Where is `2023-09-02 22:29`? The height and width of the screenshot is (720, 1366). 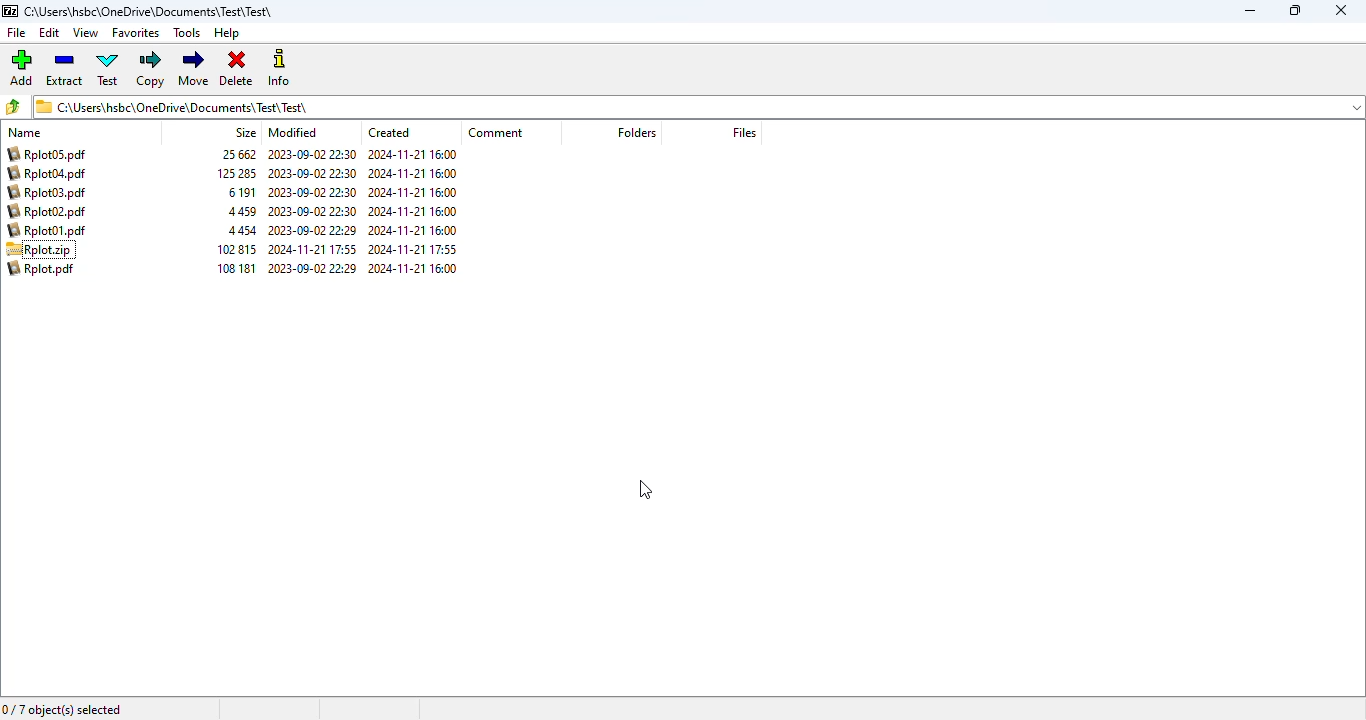
2023-09-02 22:29 is located at coordinates (313, 268).